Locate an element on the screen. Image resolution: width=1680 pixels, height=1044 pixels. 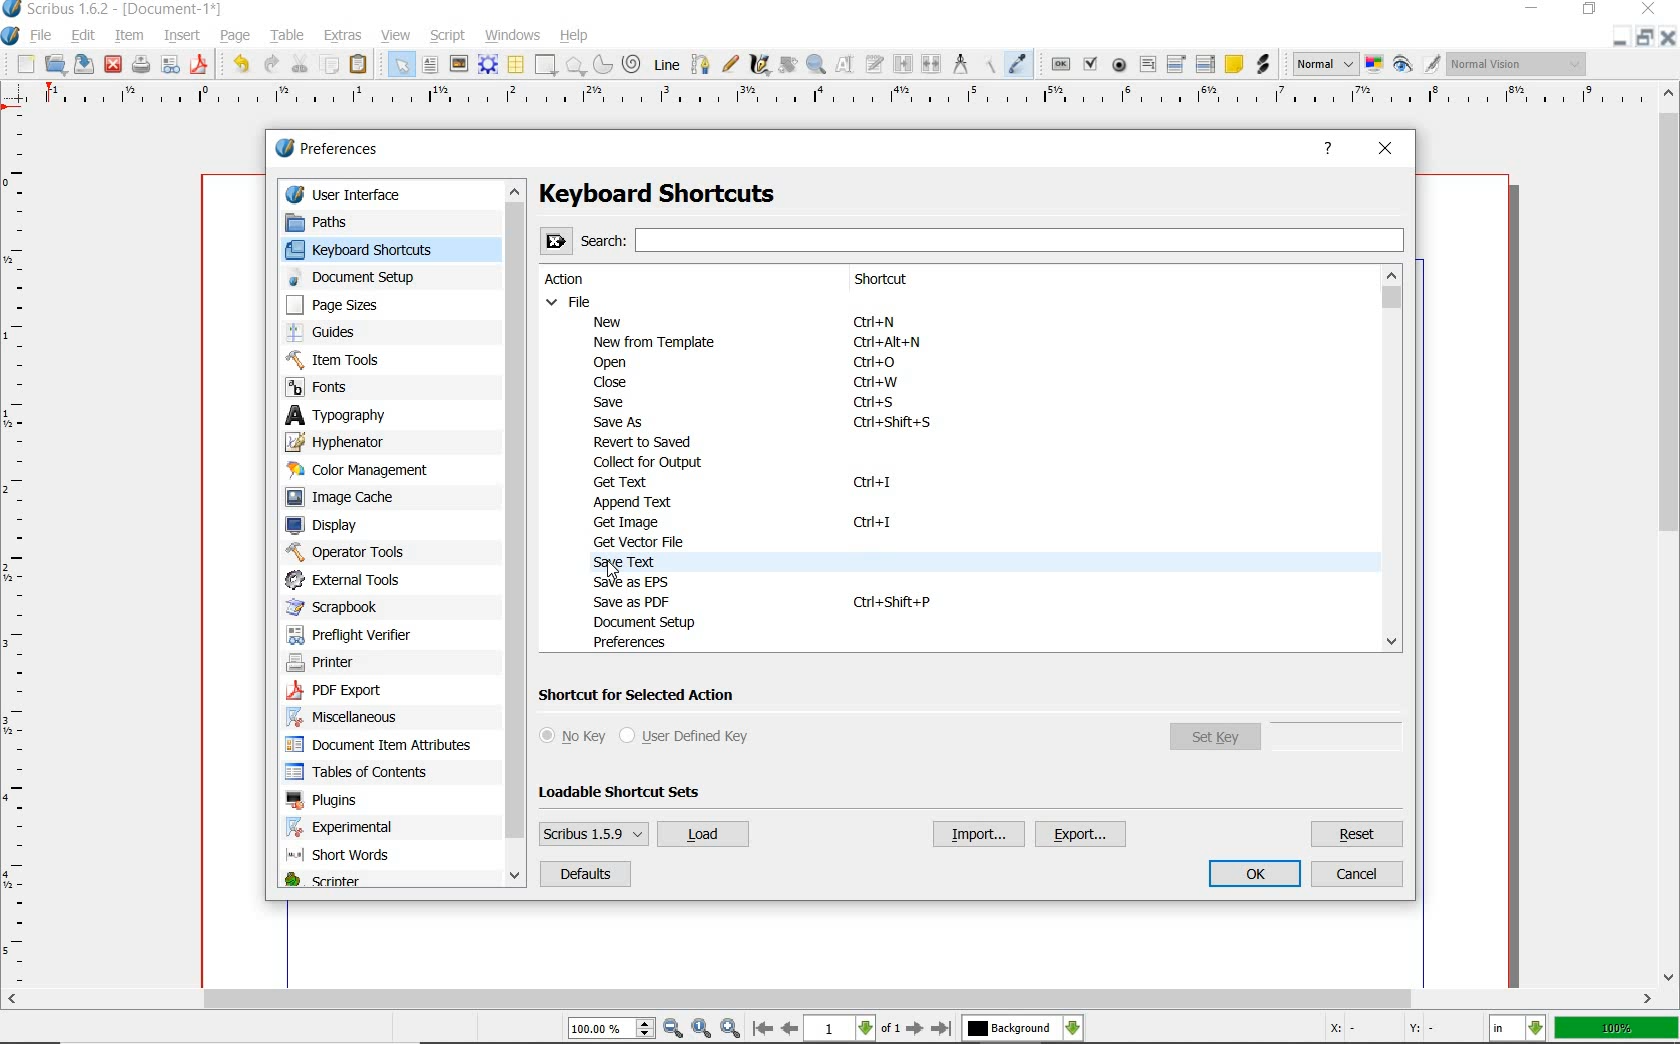
GET VECTOR FILE is located at coordinates (643, 541).